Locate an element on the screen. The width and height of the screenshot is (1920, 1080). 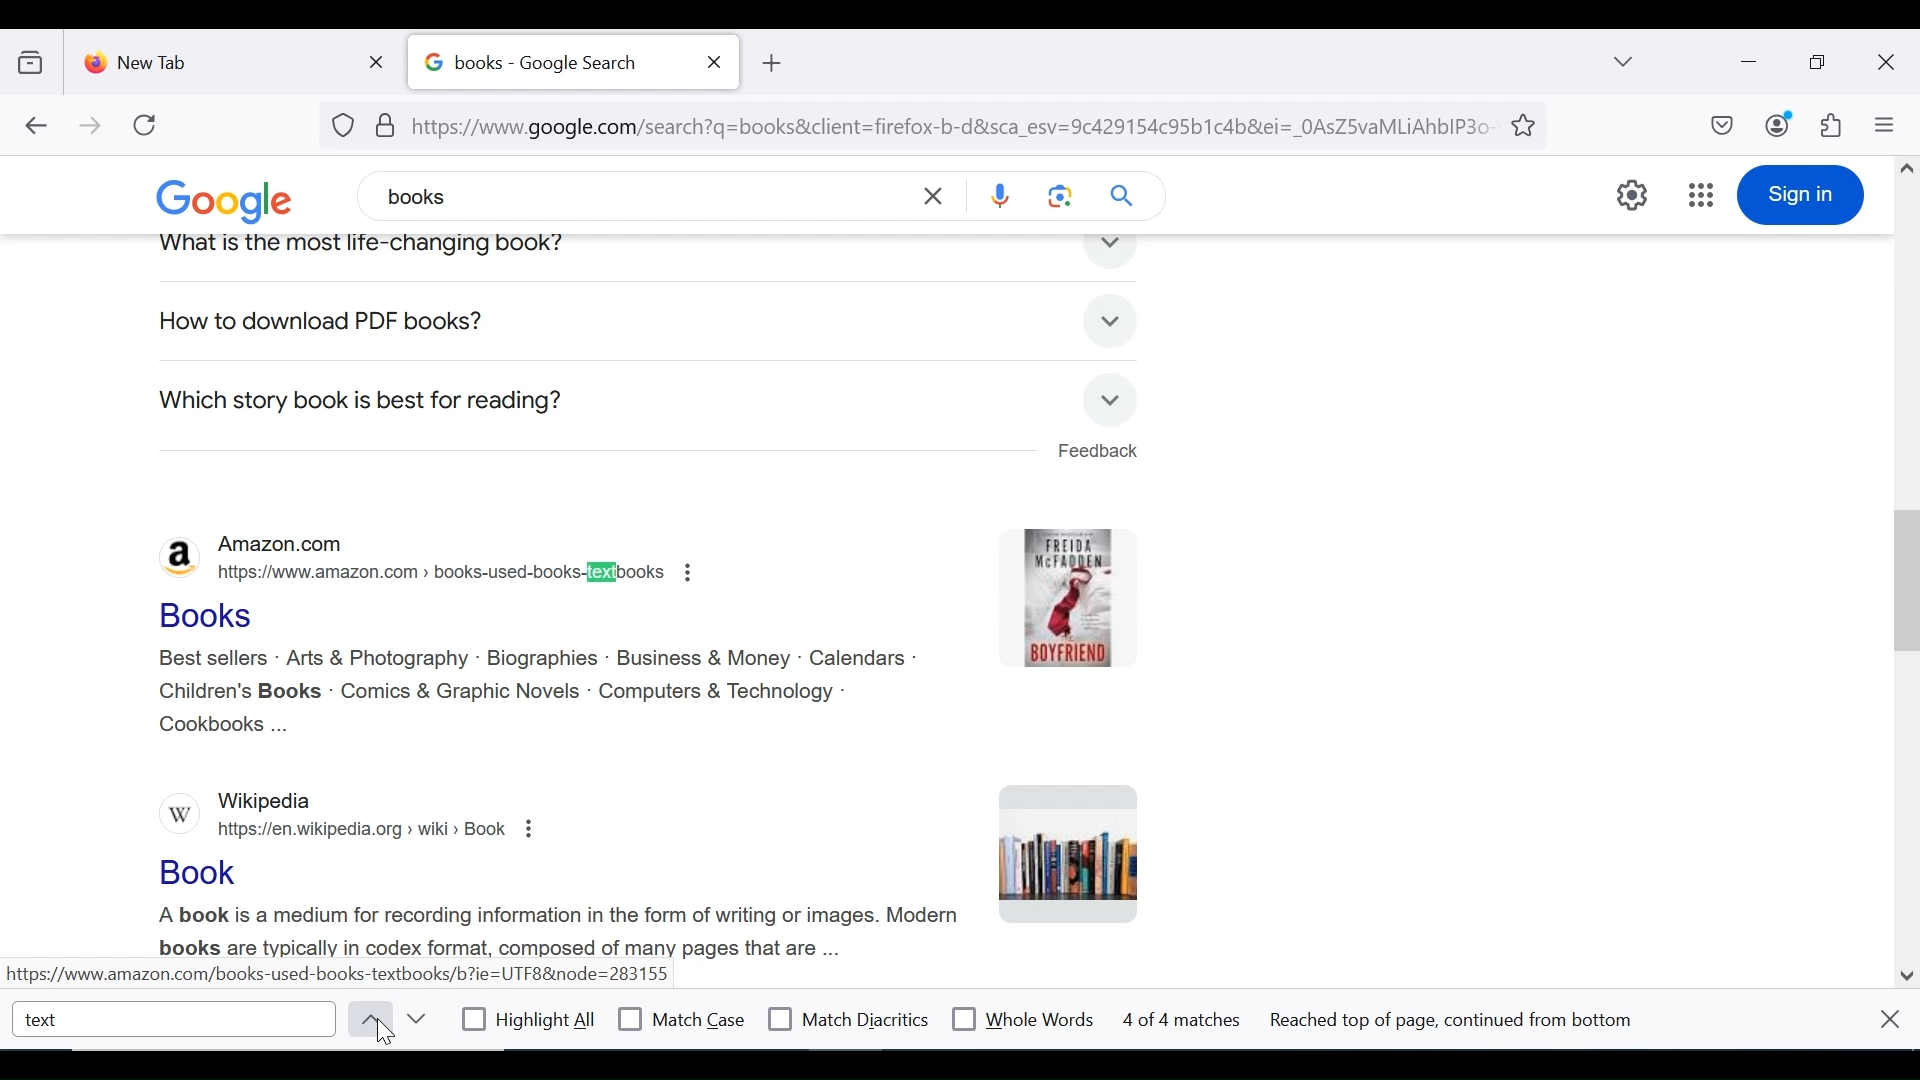
books is located at coordinates (219, 612).